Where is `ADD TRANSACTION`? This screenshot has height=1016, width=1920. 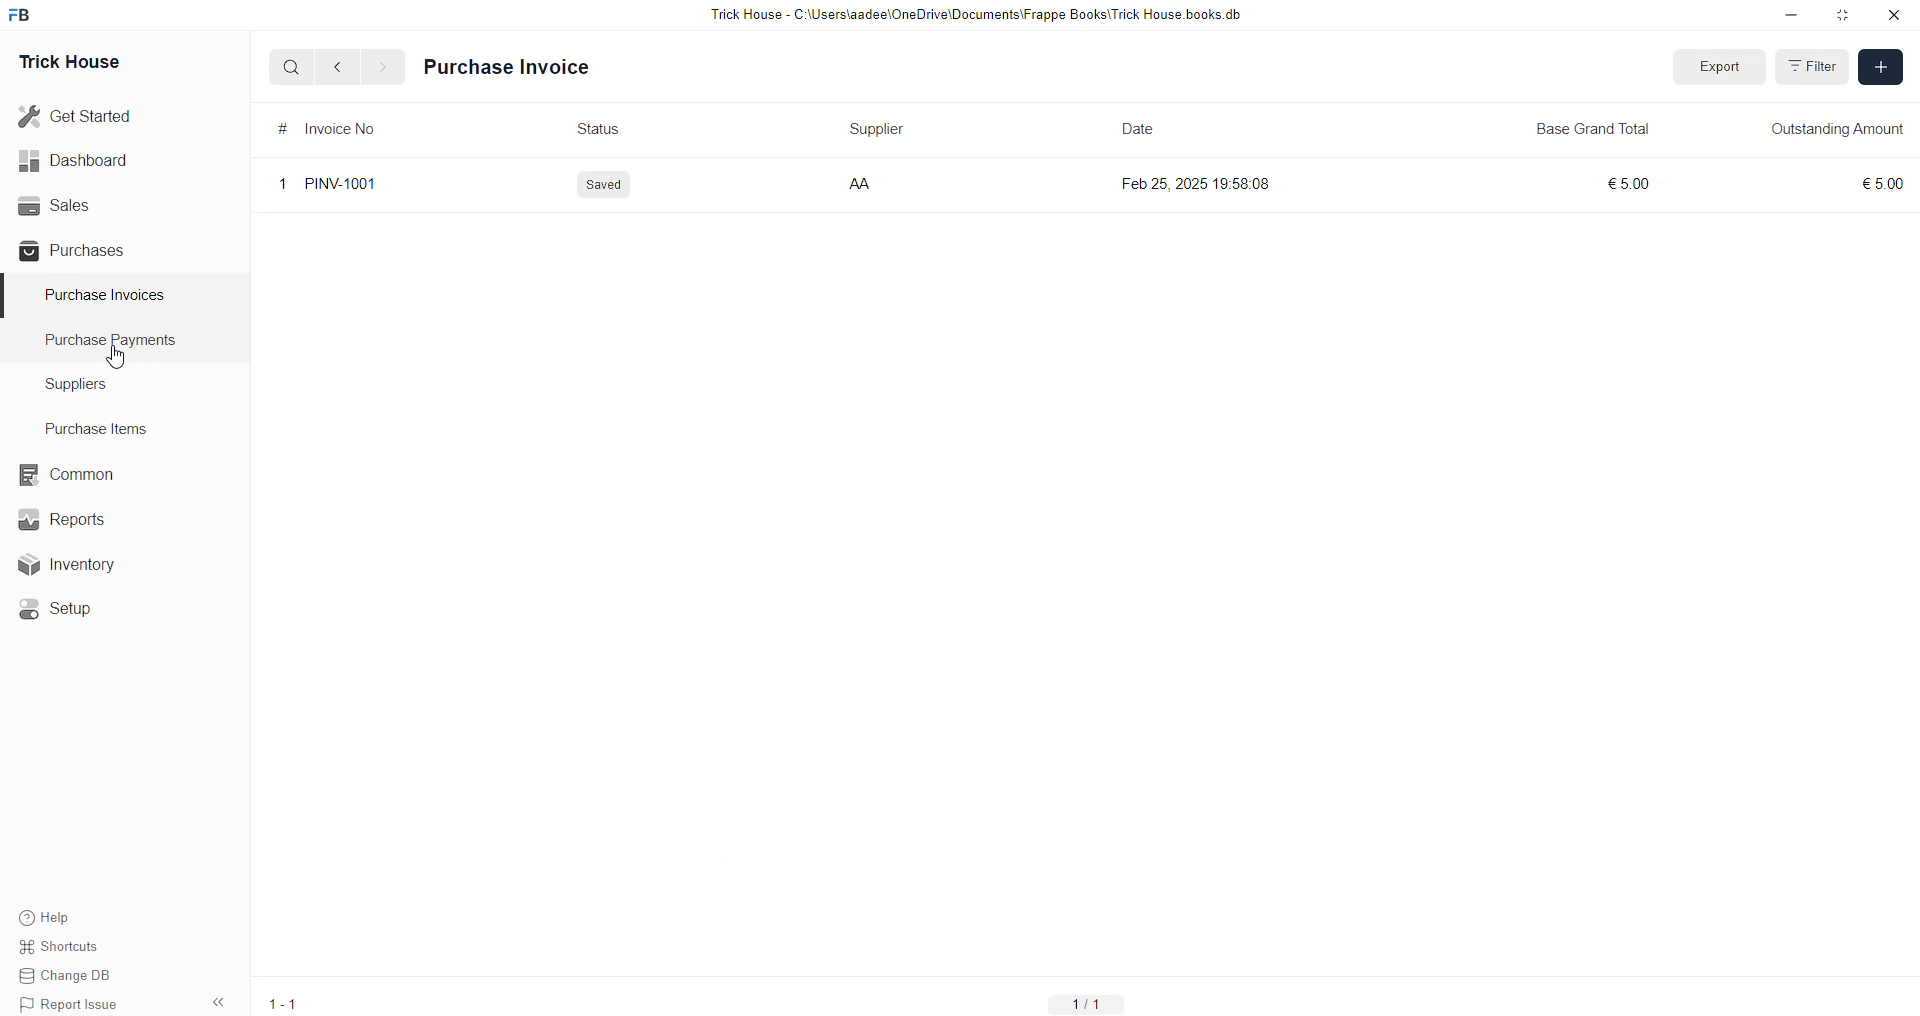
ADD TRANSACTION is located at coordinates (1878, 65).